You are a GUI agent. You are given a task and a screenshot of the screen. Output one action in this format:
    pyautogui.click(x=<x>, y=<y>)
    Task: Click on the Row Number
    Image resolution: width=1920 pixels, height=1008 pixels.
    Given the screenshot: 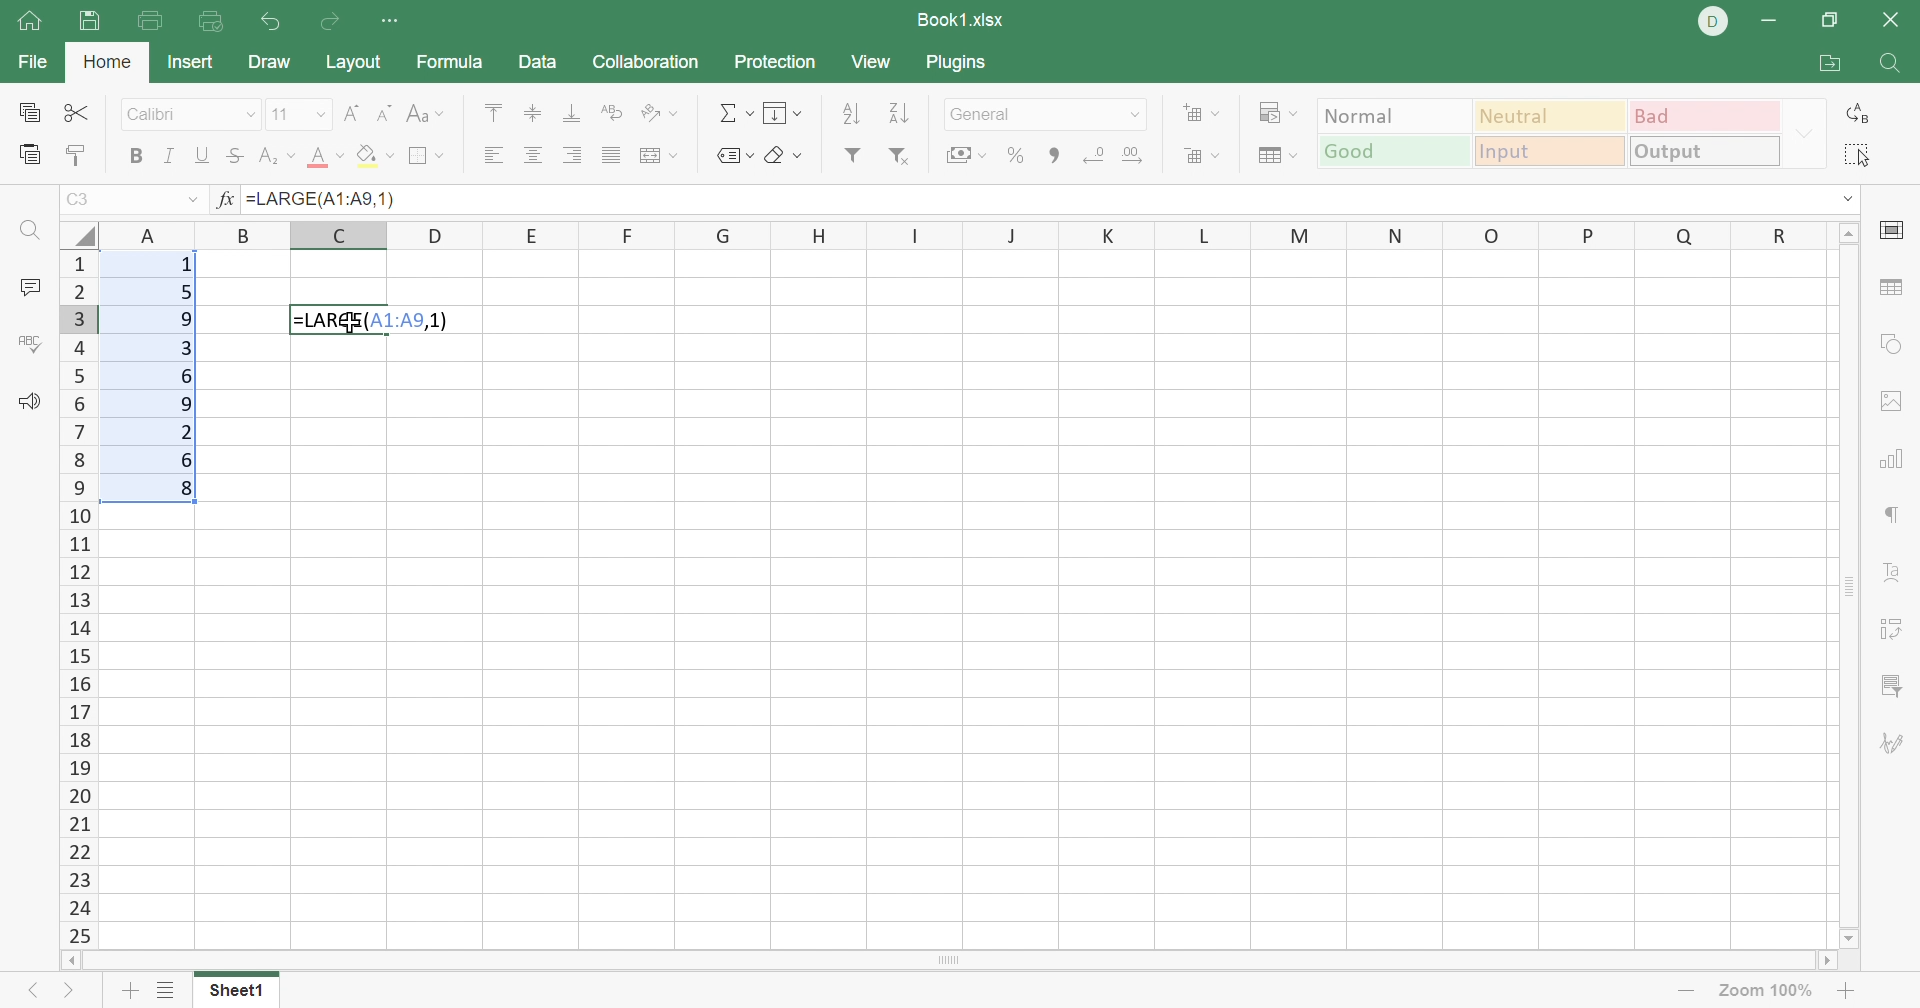 What is the action you would take?
    pyautogui.click(x=80, y=598)
    